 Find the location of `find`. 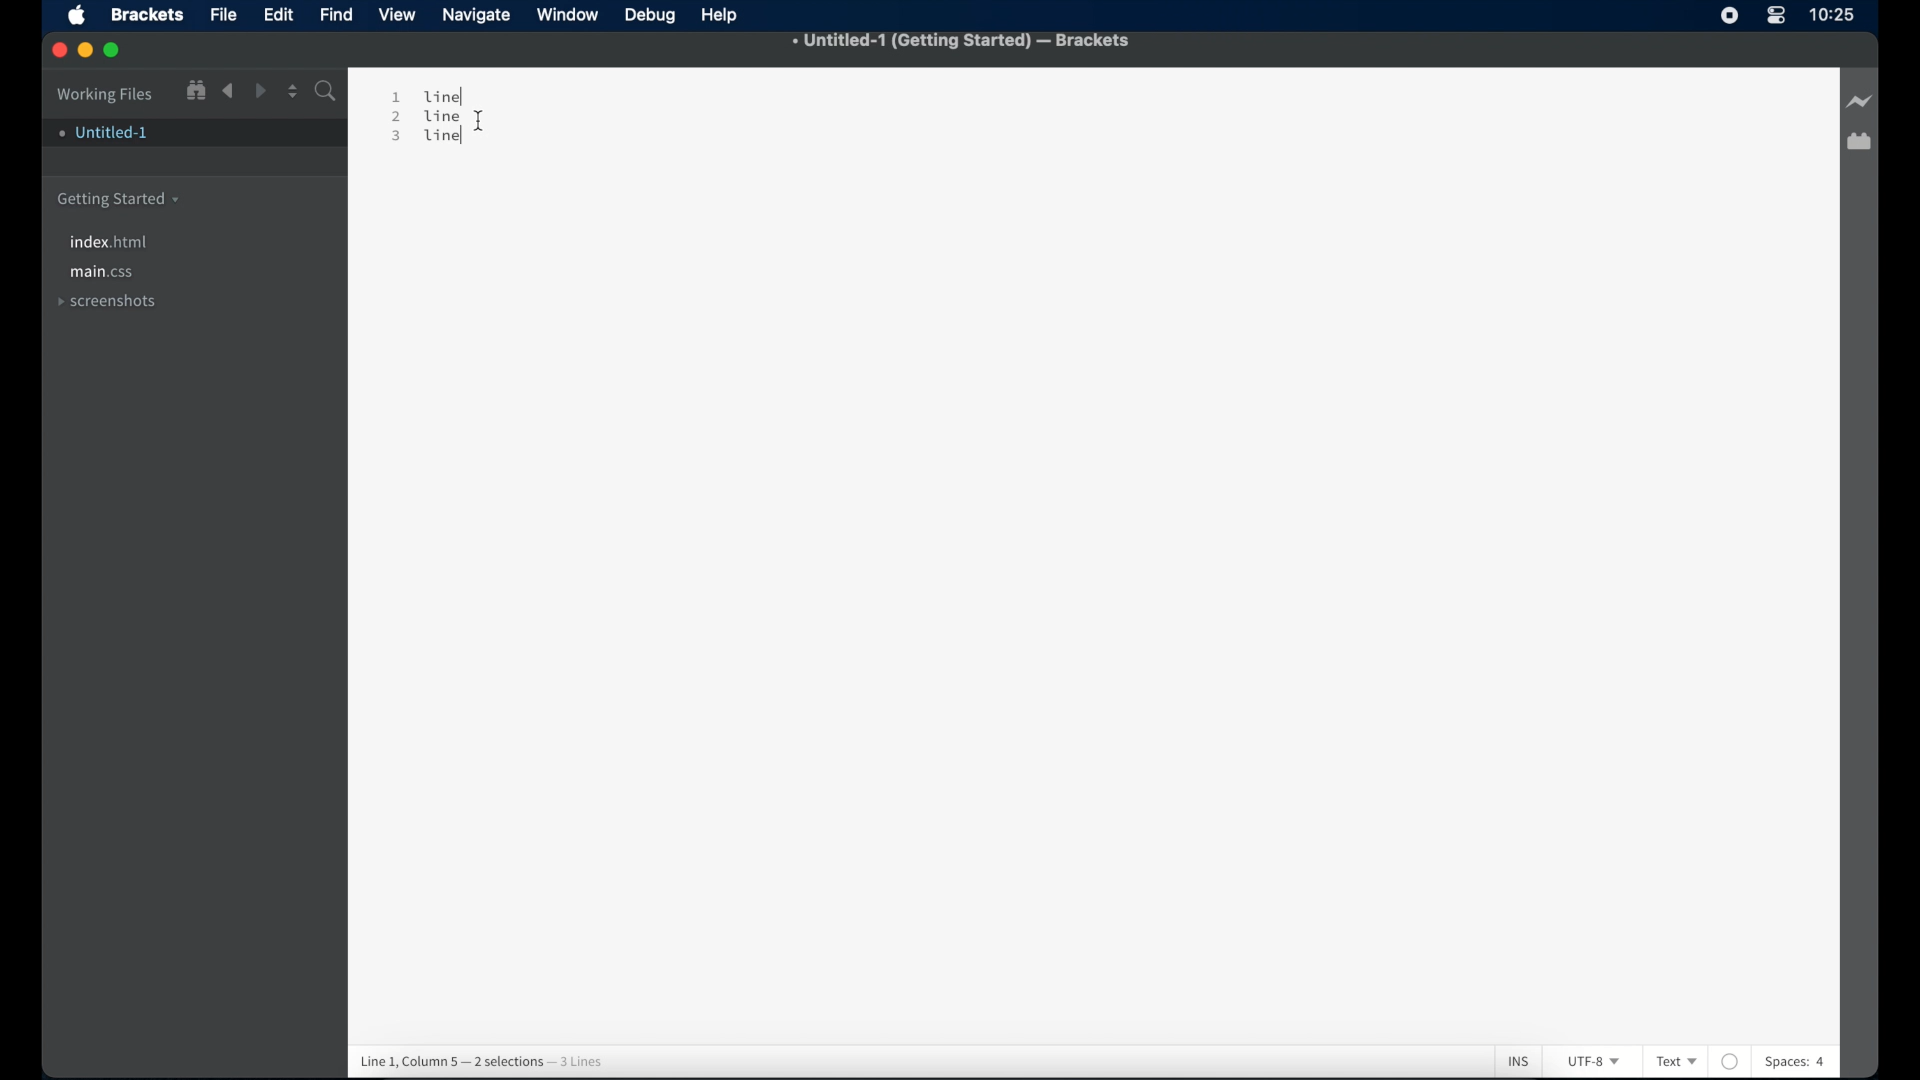

find is located at coordinates (337, 14).